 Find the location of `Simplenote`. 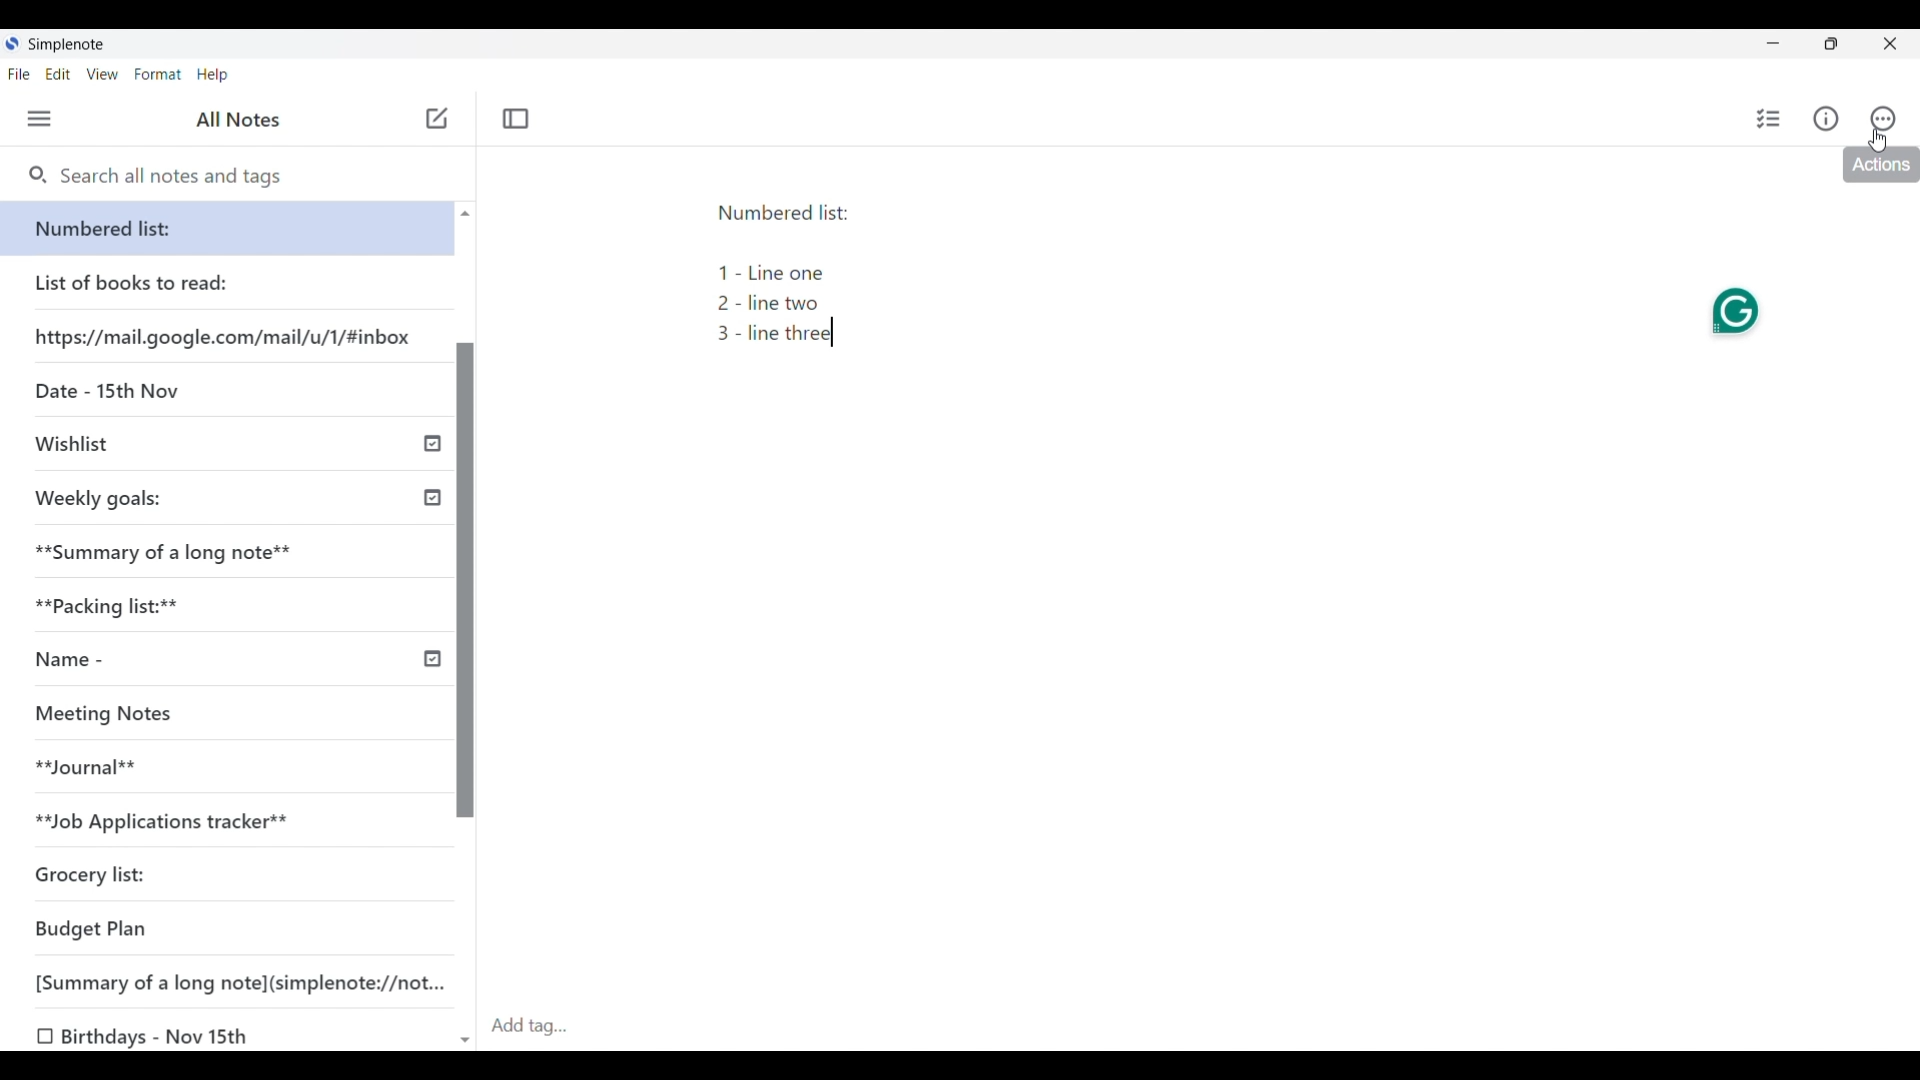

Simplenote is located at coordinates (67, 44).